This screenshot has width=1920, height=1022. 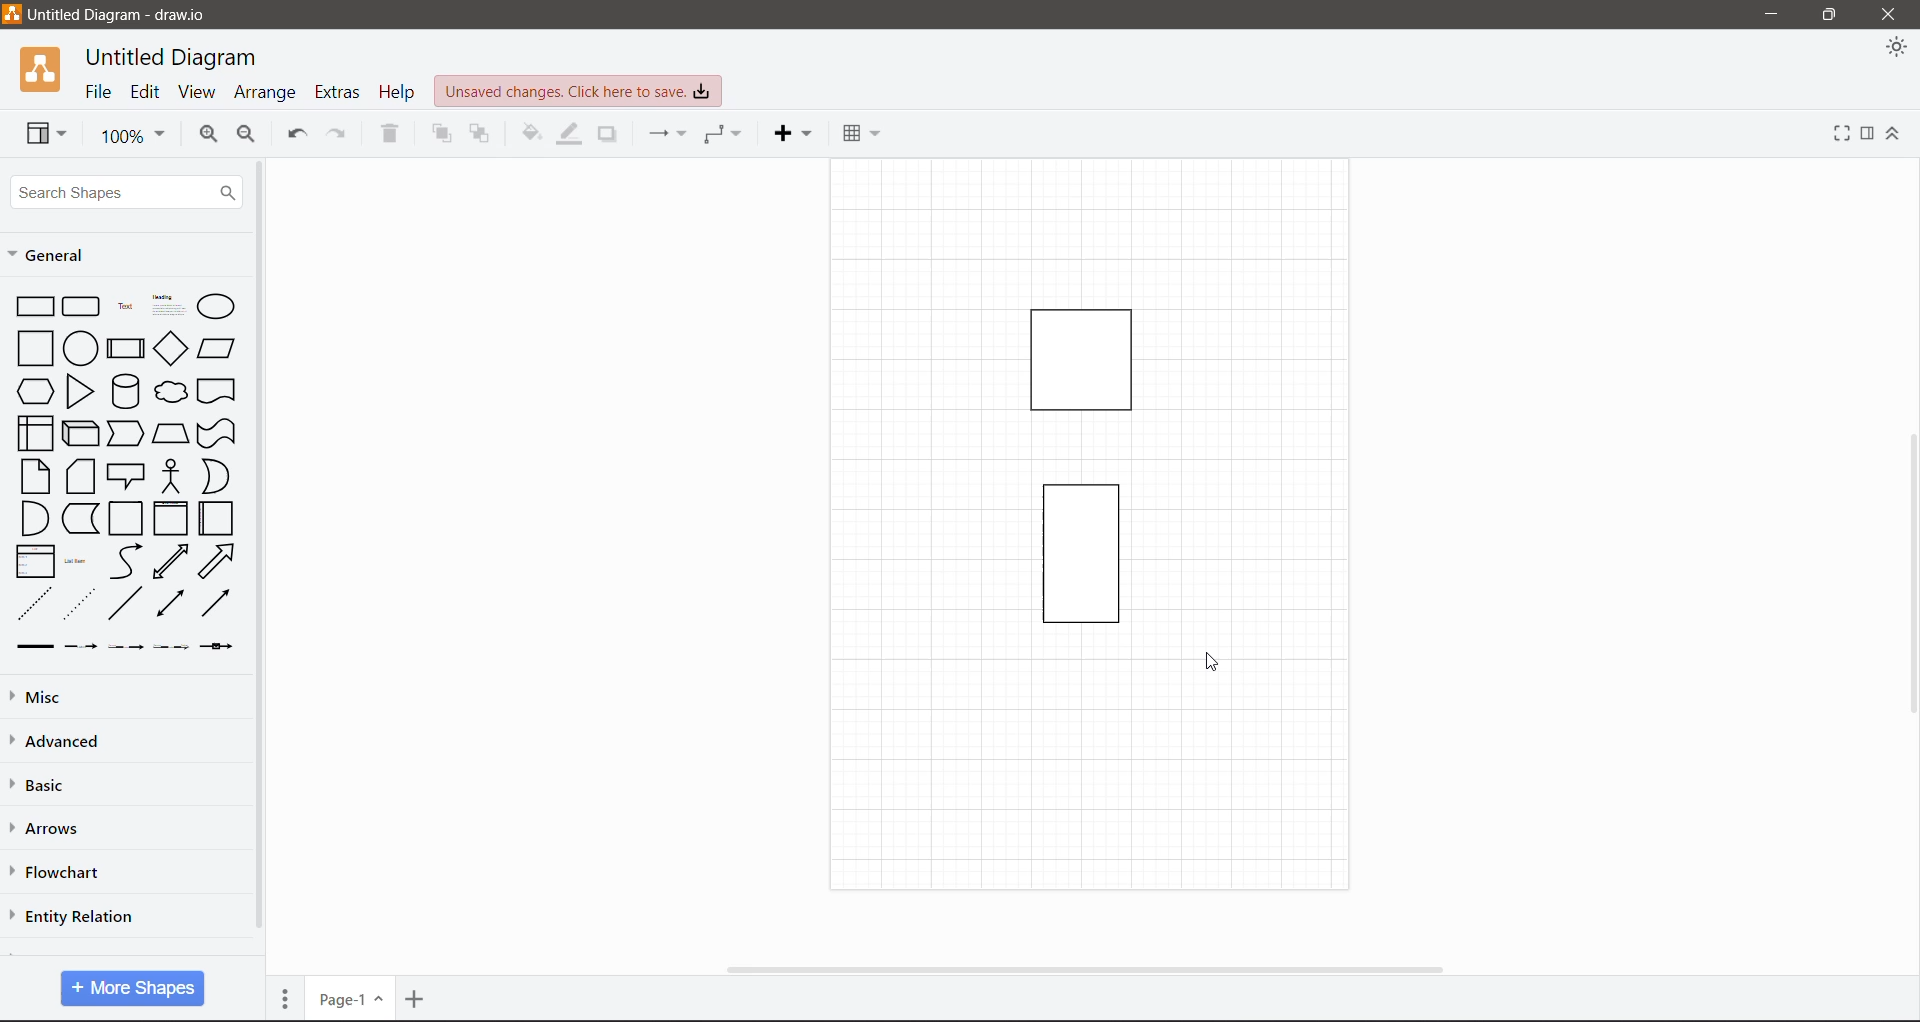 What do you see at coordinates (1895, 49) in the screenshot?
I see `Appearance` at bounding box center [1895, 49].